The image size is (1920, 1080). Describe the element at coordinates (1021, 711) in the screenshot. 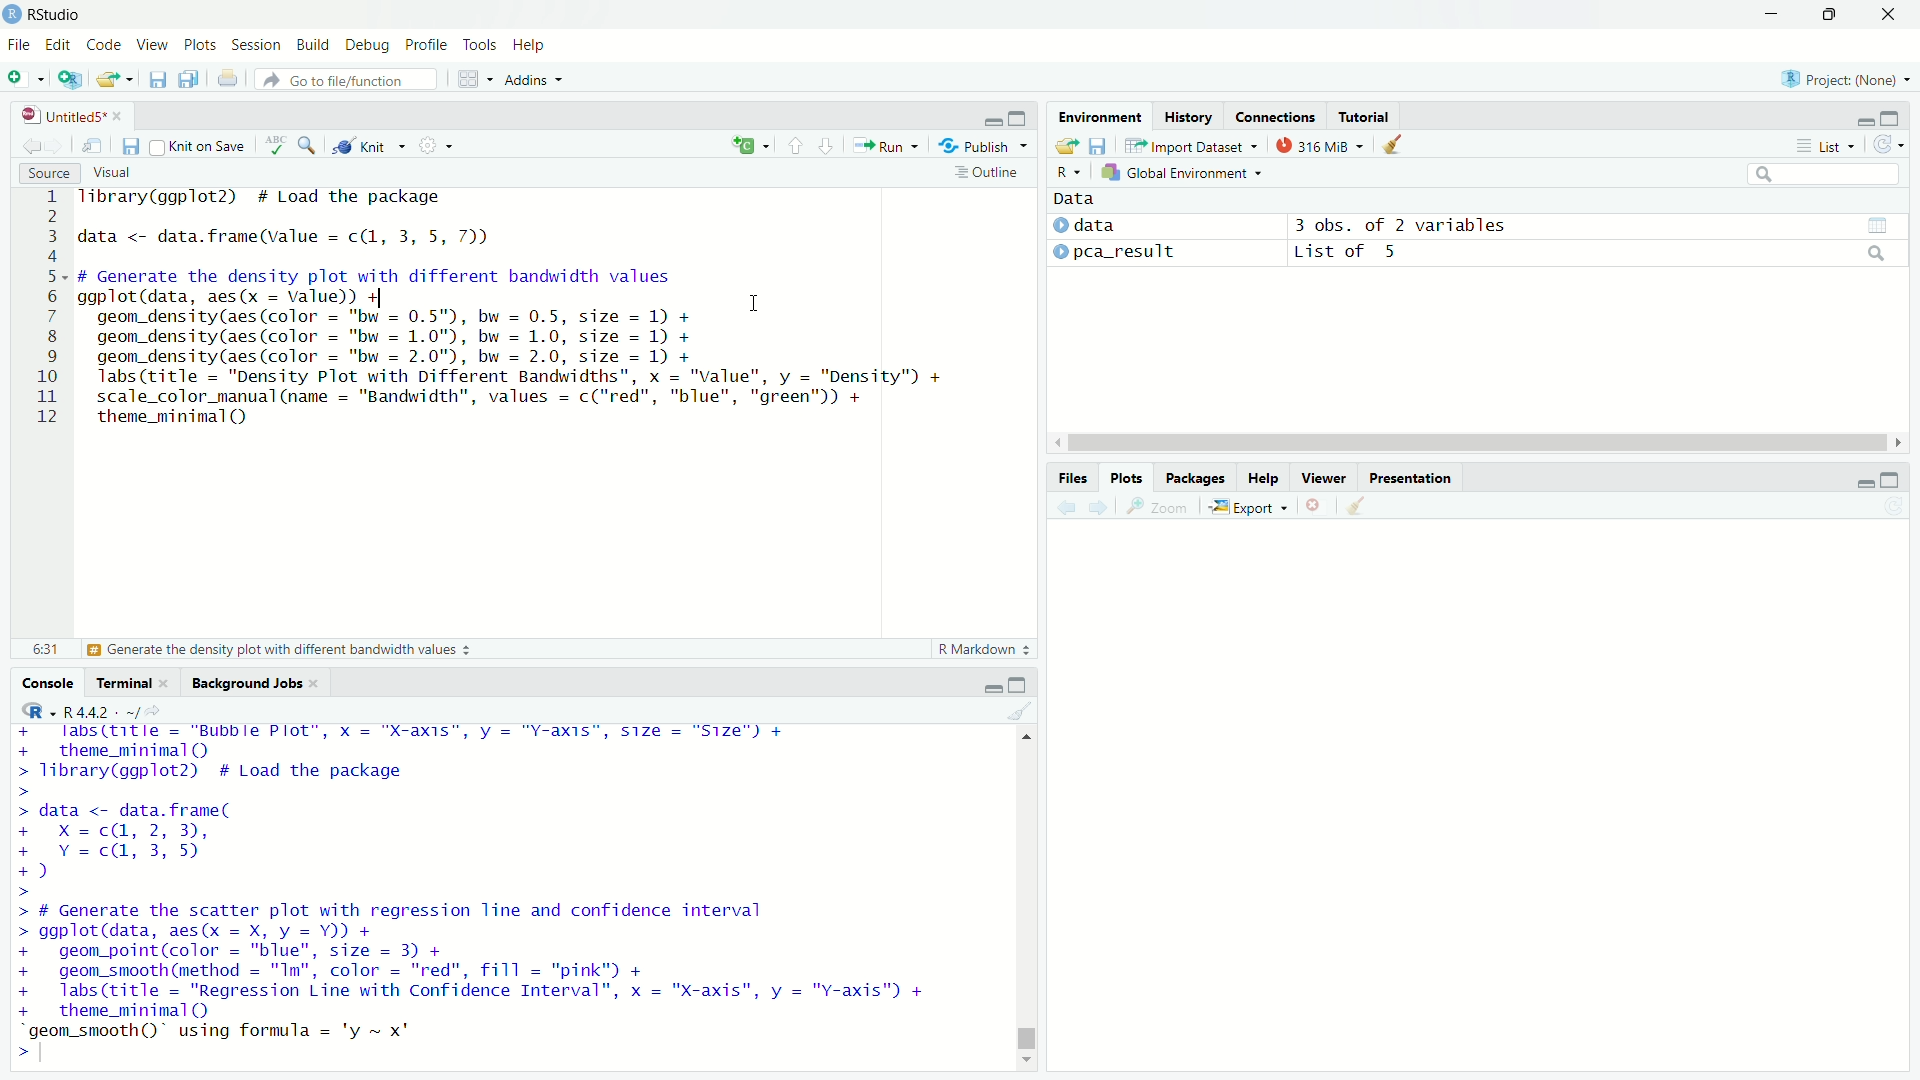

I see `Clear console` at that location.